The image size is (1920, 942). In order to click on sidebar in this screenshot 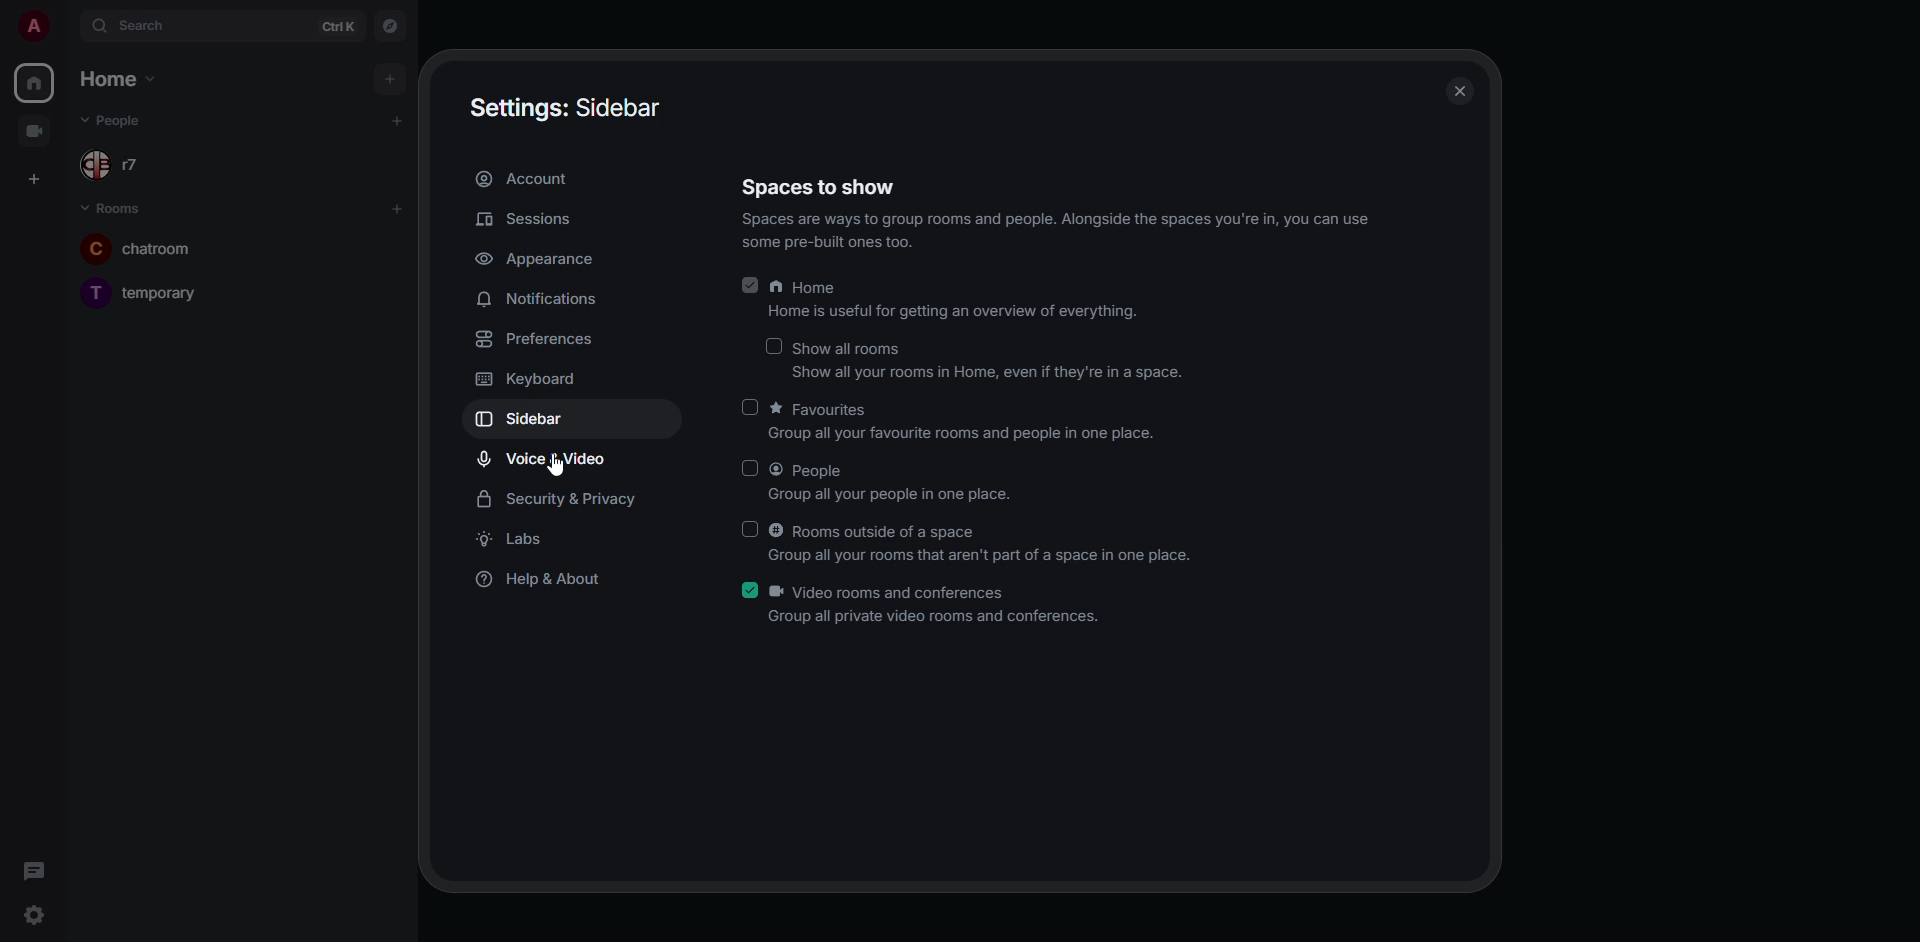, I will do `click(530, 419)`.